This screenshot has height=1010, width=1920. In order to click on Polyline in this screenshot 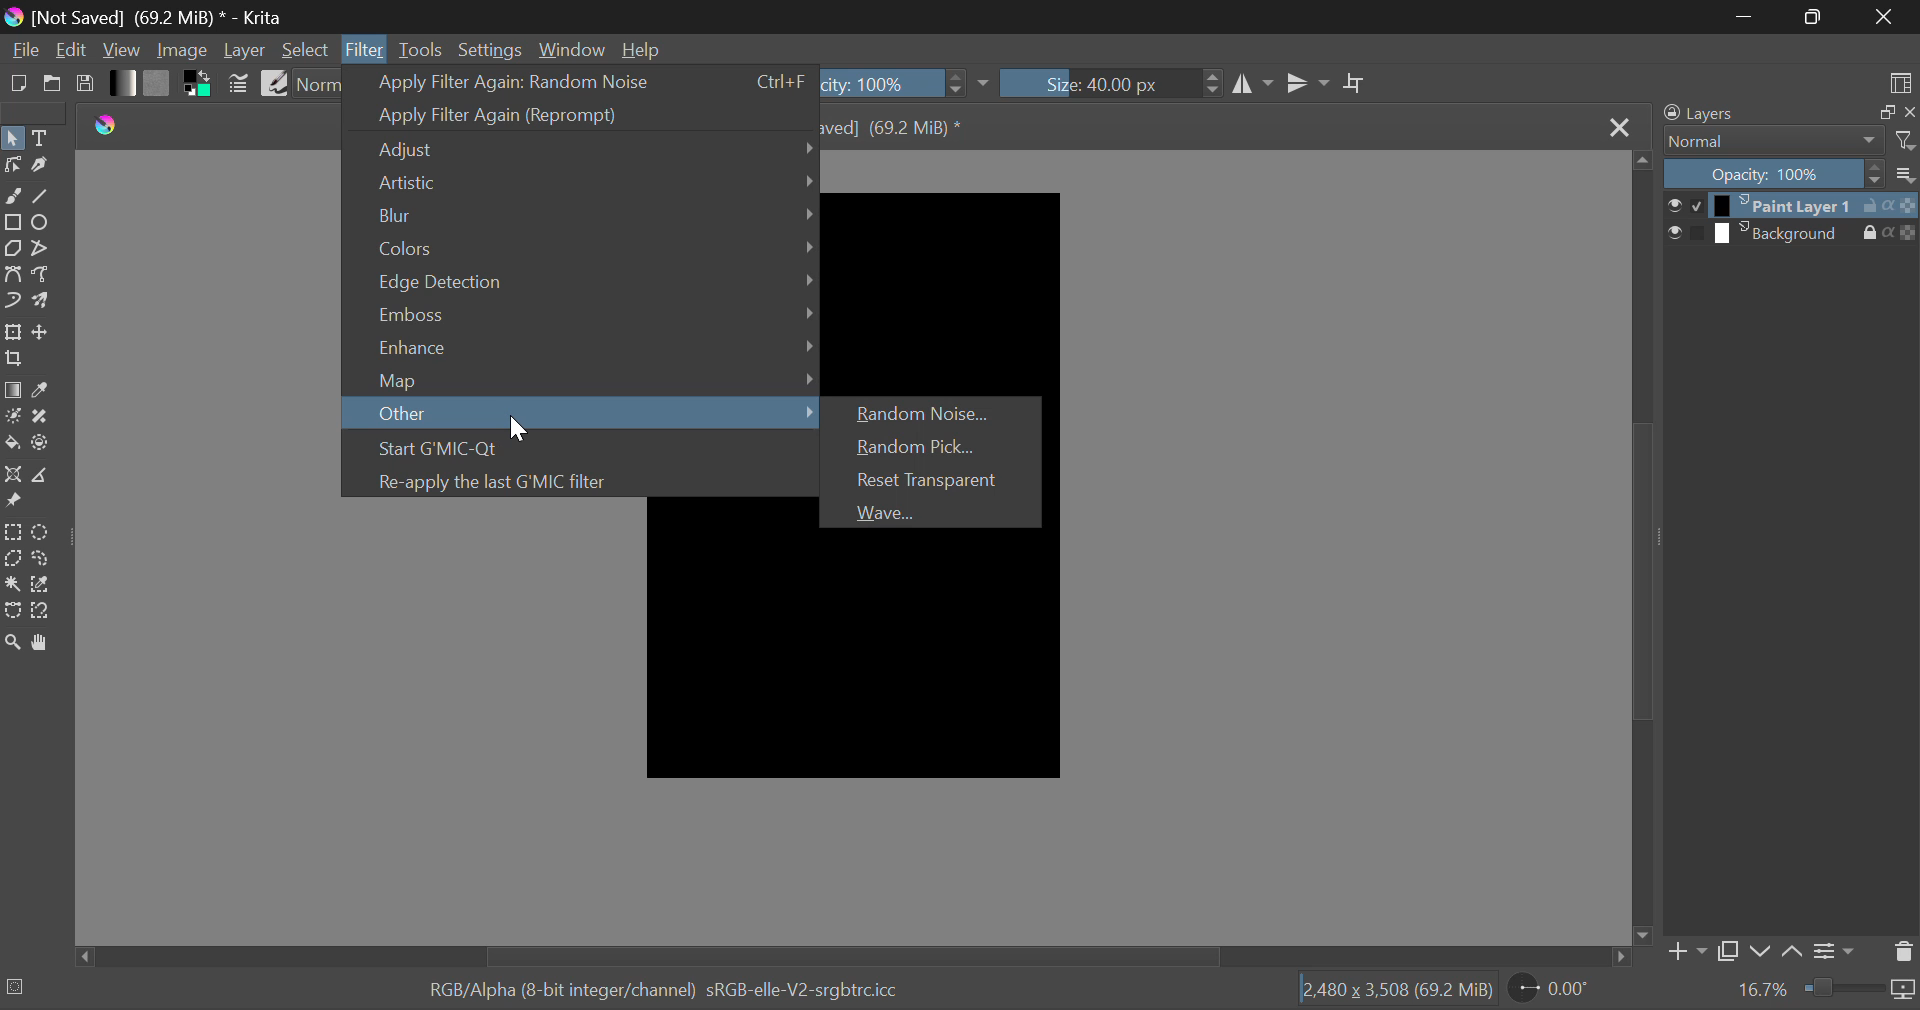, I will do `click(43, 248)`.